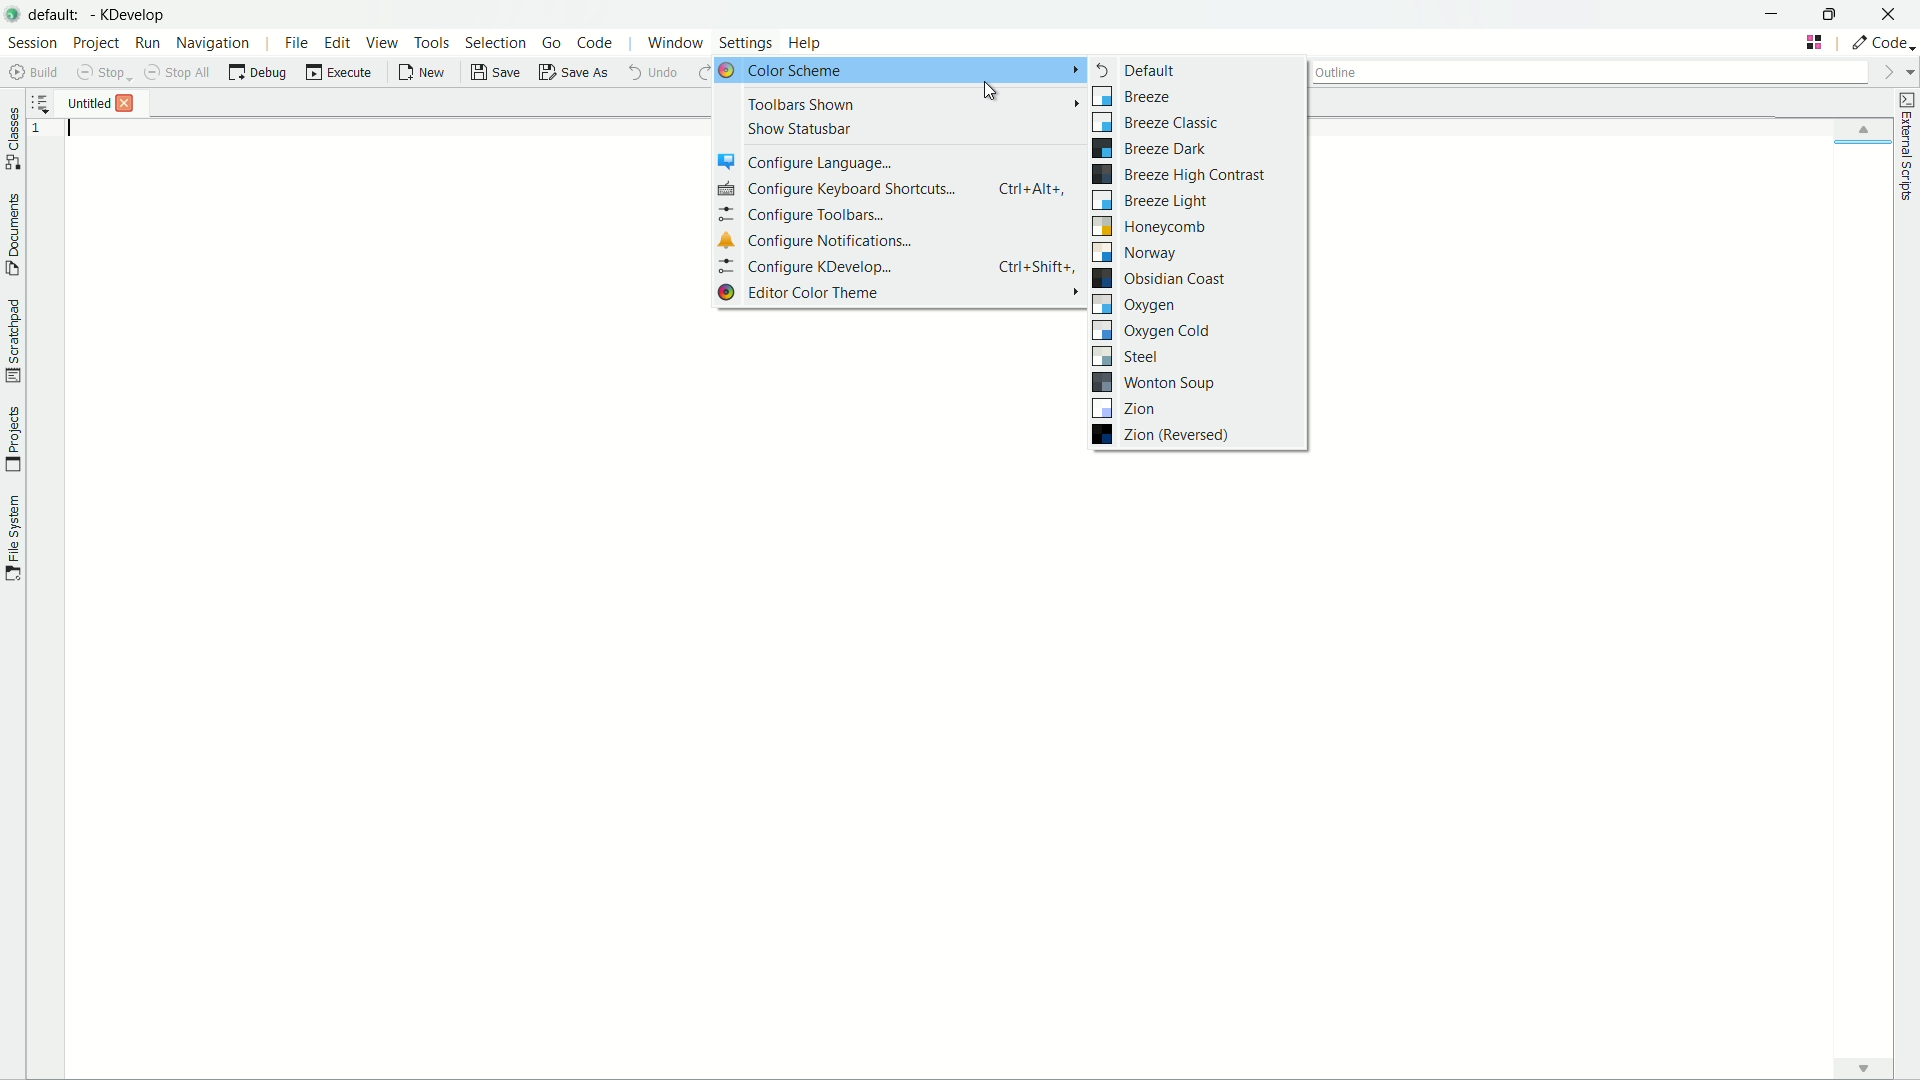 This screenshot has width=1920, height=1080. What do you see at coordinates (37, 72) in the screenshot?
I see `build` at bounding box center [37, 72].